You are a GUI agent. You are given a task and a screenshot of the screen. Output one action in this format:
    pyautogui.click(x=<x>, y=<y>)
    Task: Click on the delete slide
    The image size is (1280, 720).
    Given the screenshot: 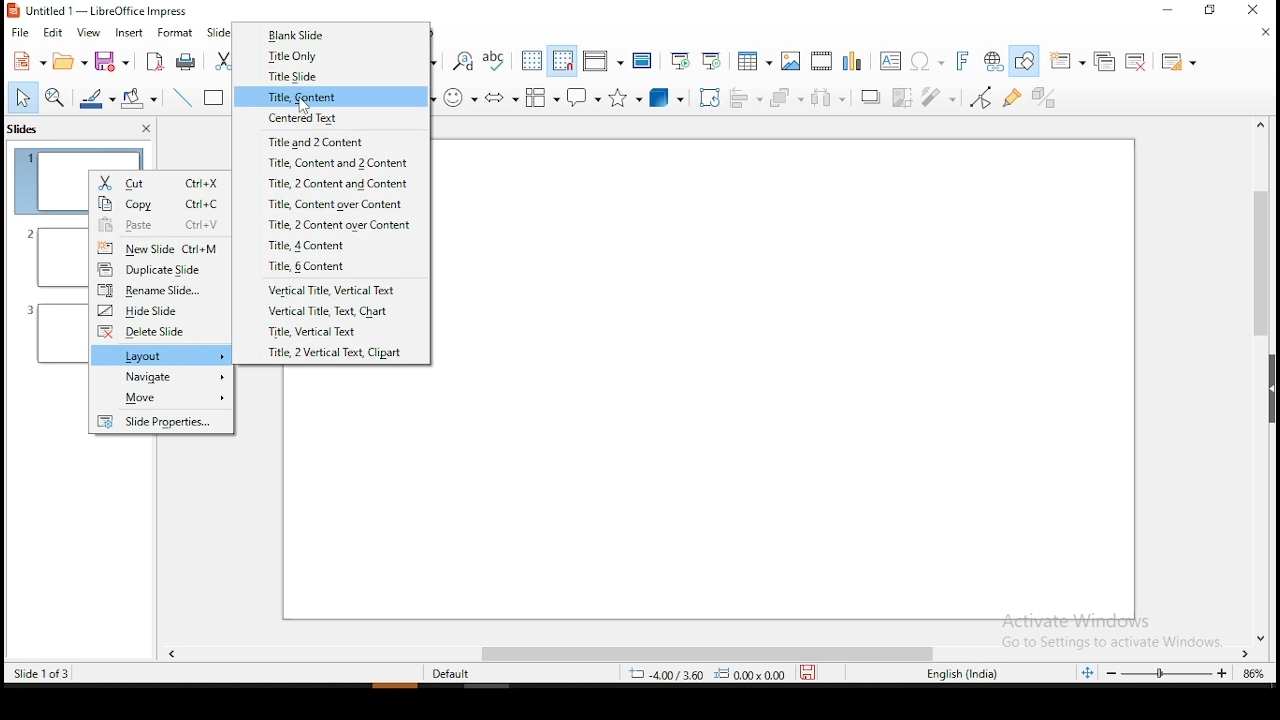 What is the action you would take?
    pyautogui.click(x=160, y=332)
    